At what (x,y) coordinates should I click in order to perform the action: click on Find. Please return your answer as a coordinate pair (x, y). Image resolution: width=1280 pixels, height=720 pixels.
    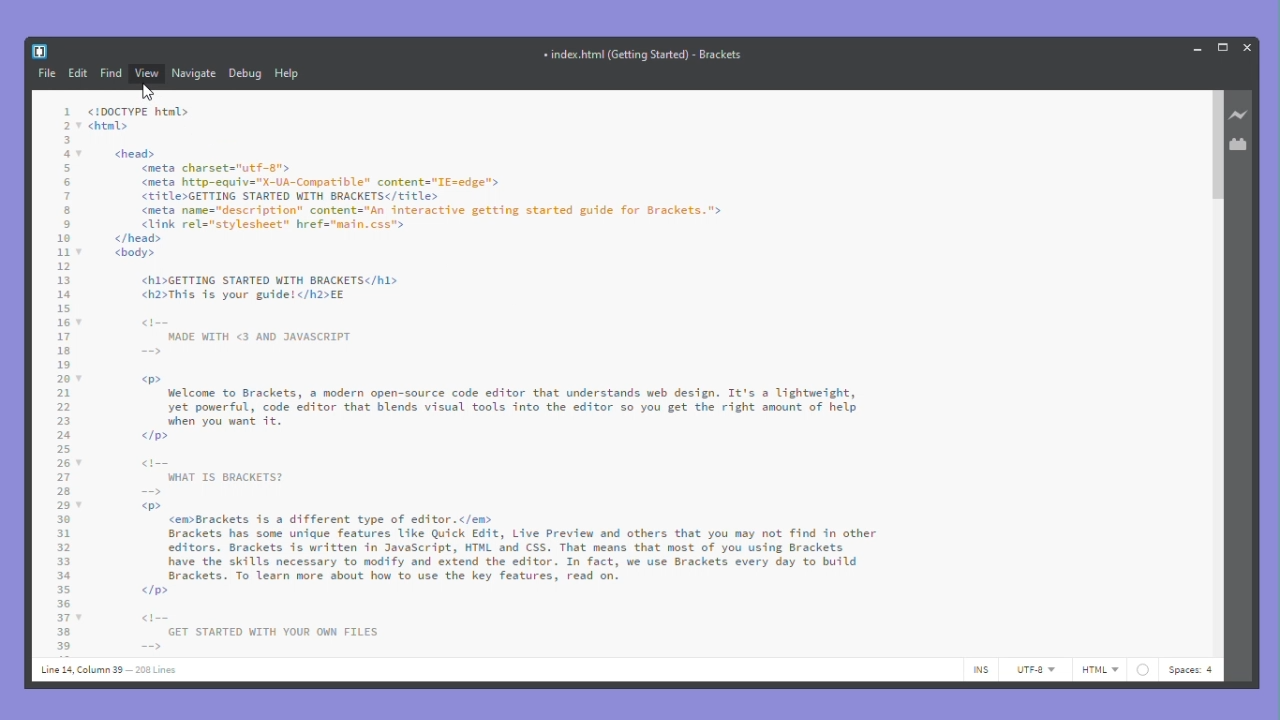
    Looking at the image, I should click on (111, 74).